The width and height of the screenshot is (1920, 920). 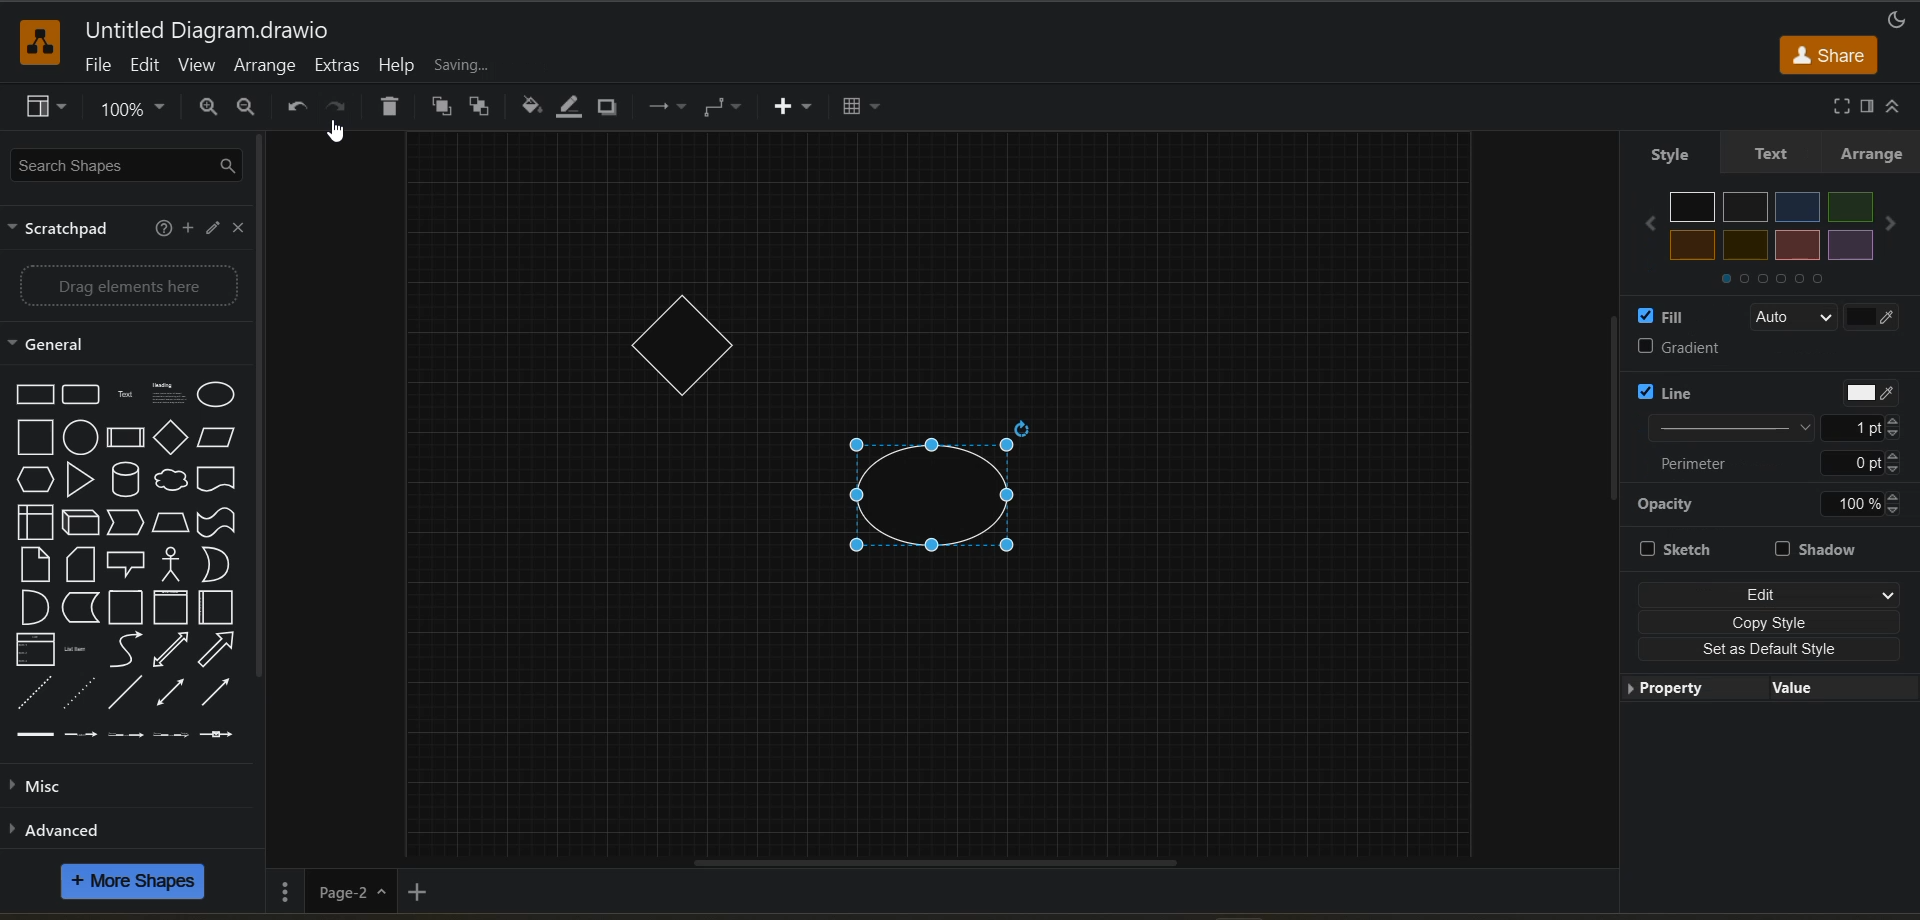 What do you see at coordinates (124, 396) in the screenshot?
I see `text` at bounding box center [124, 396].